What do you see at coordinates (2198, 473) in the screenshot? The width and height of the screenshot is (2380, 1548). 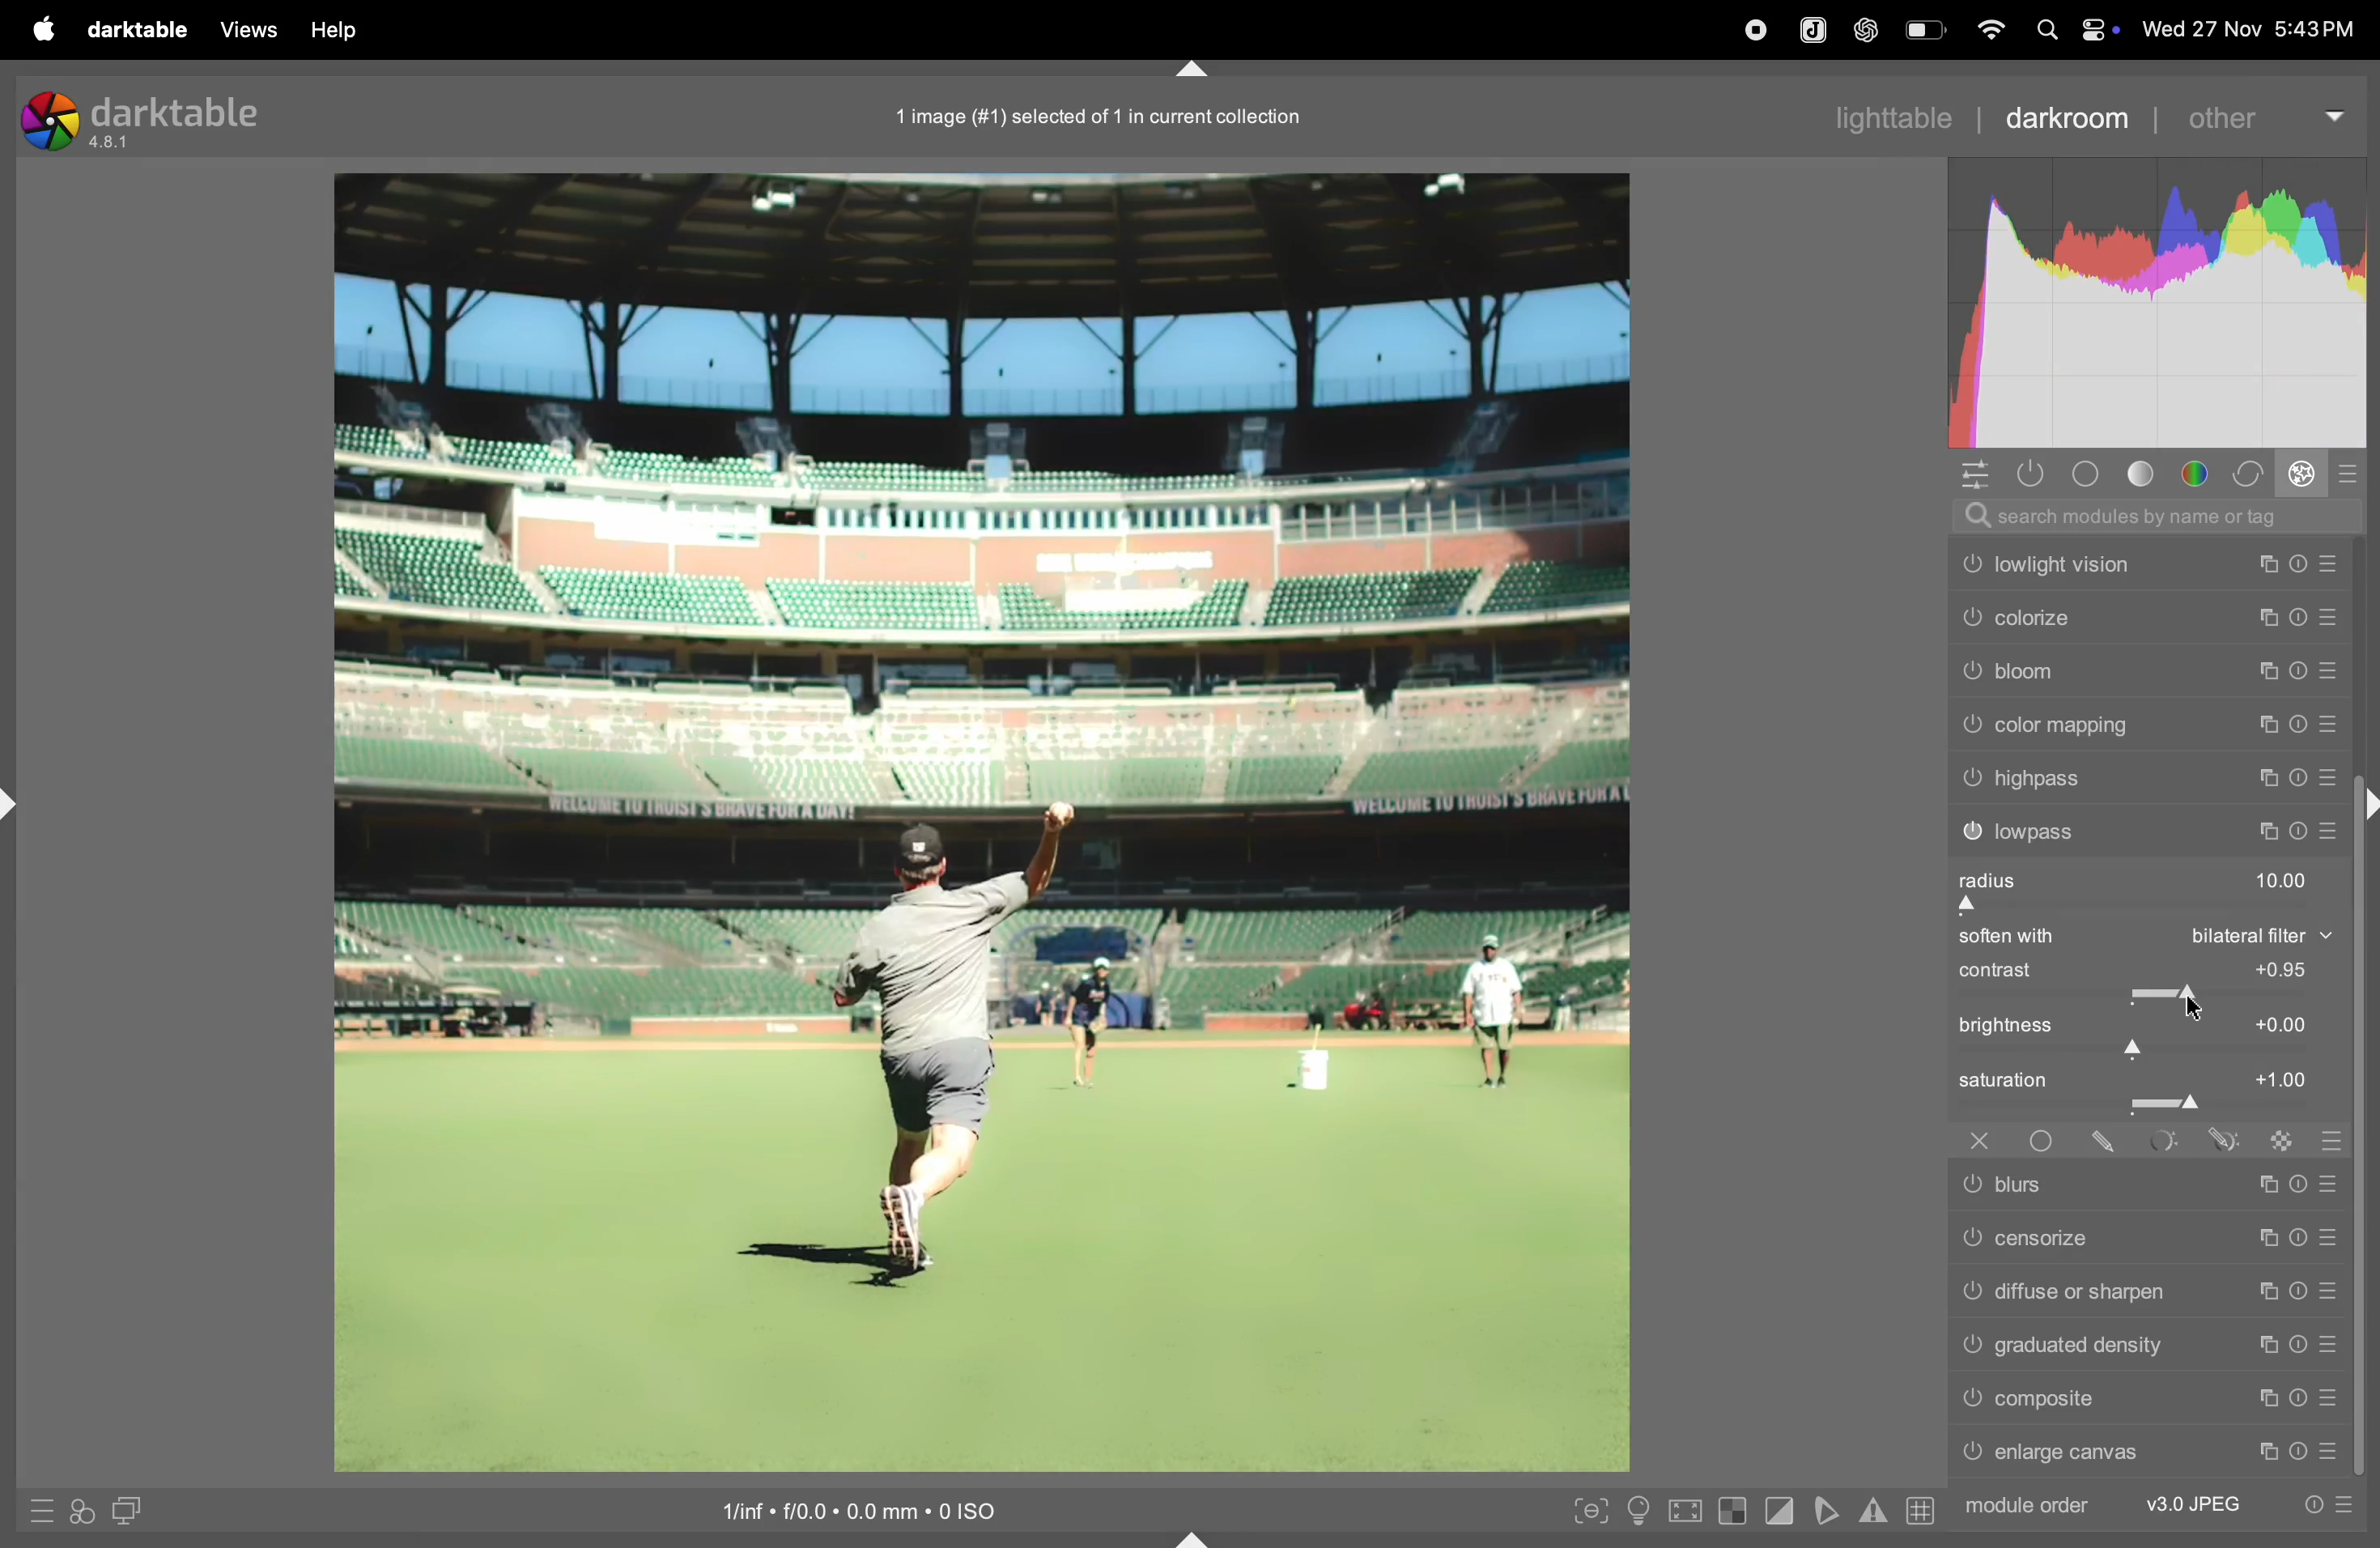 I see `colors` at bounding box center [2198, 473].